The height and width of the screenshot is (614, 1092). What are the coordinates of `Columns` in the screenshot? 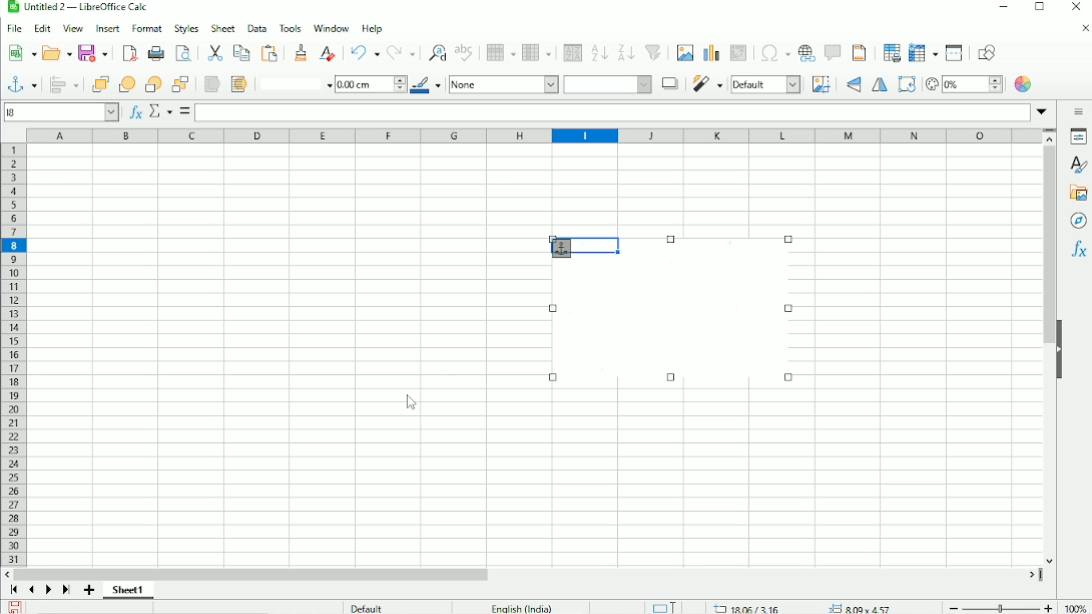 It's located at (539, 53).